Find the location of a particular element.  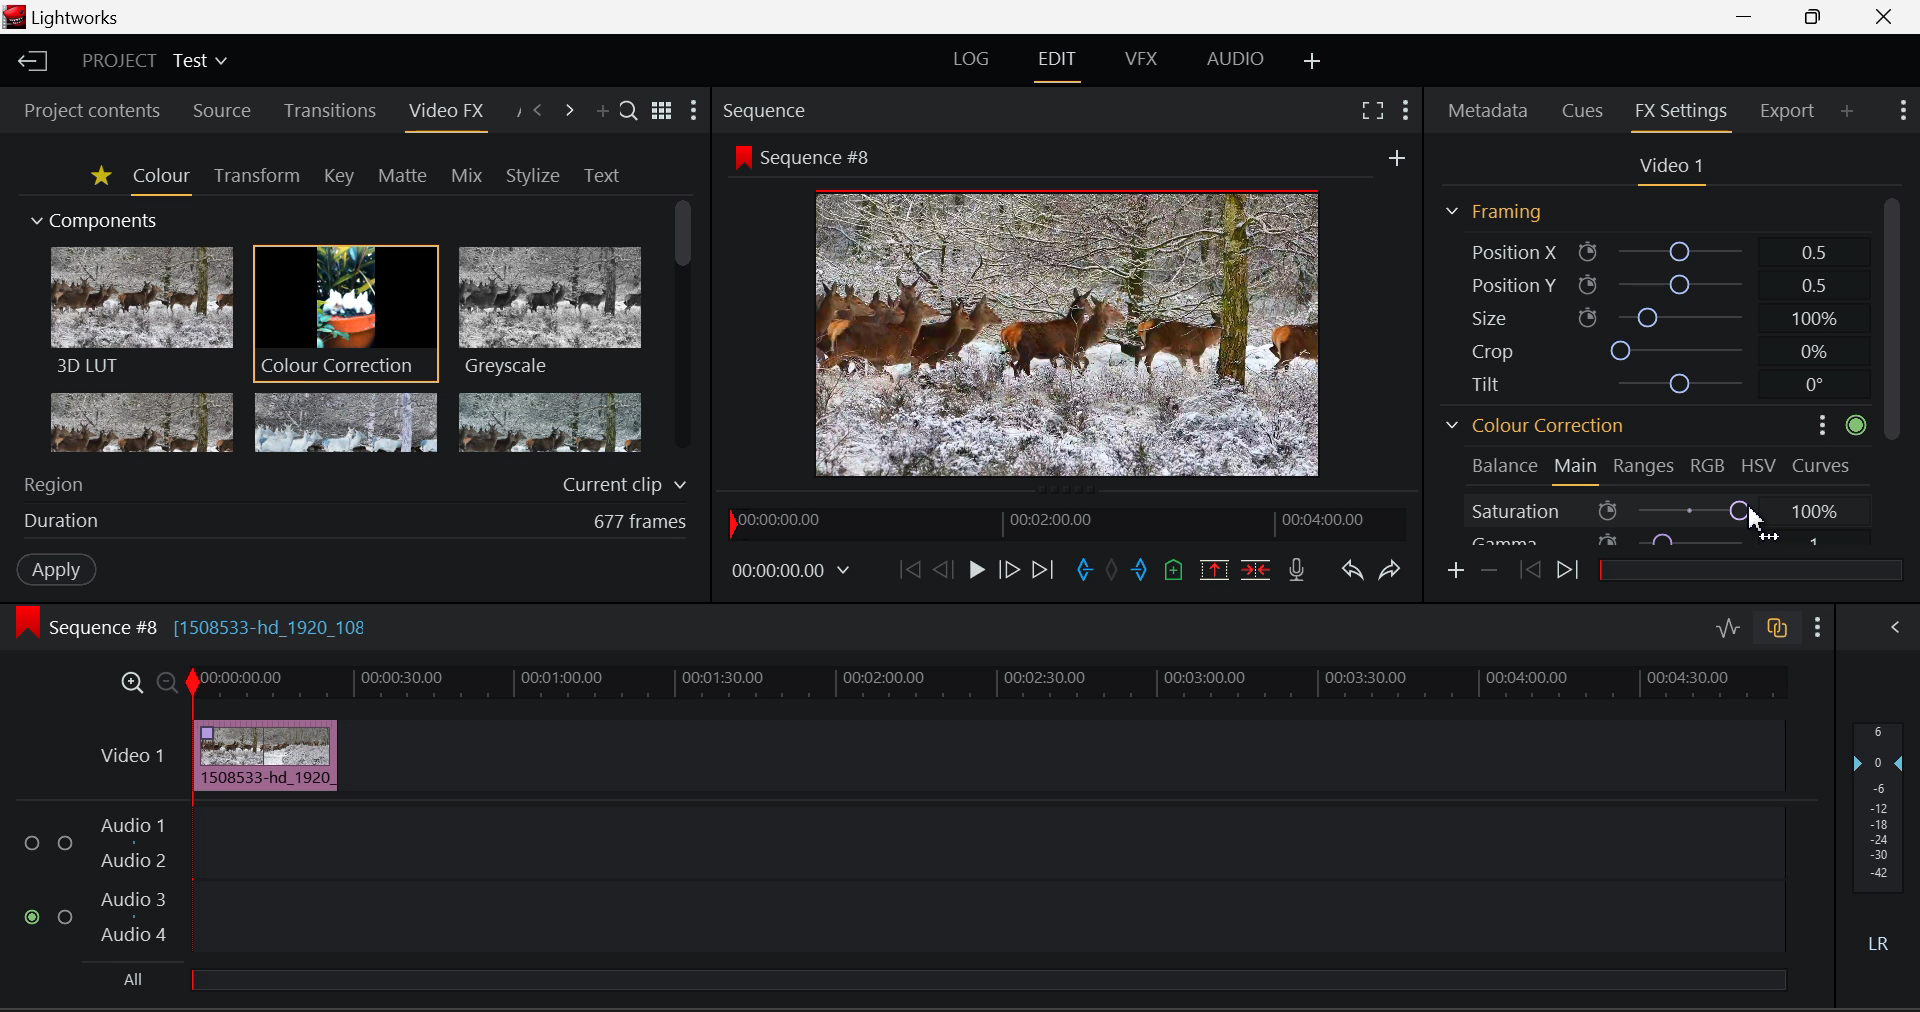

Project Title is located at coordinates (152, 61).